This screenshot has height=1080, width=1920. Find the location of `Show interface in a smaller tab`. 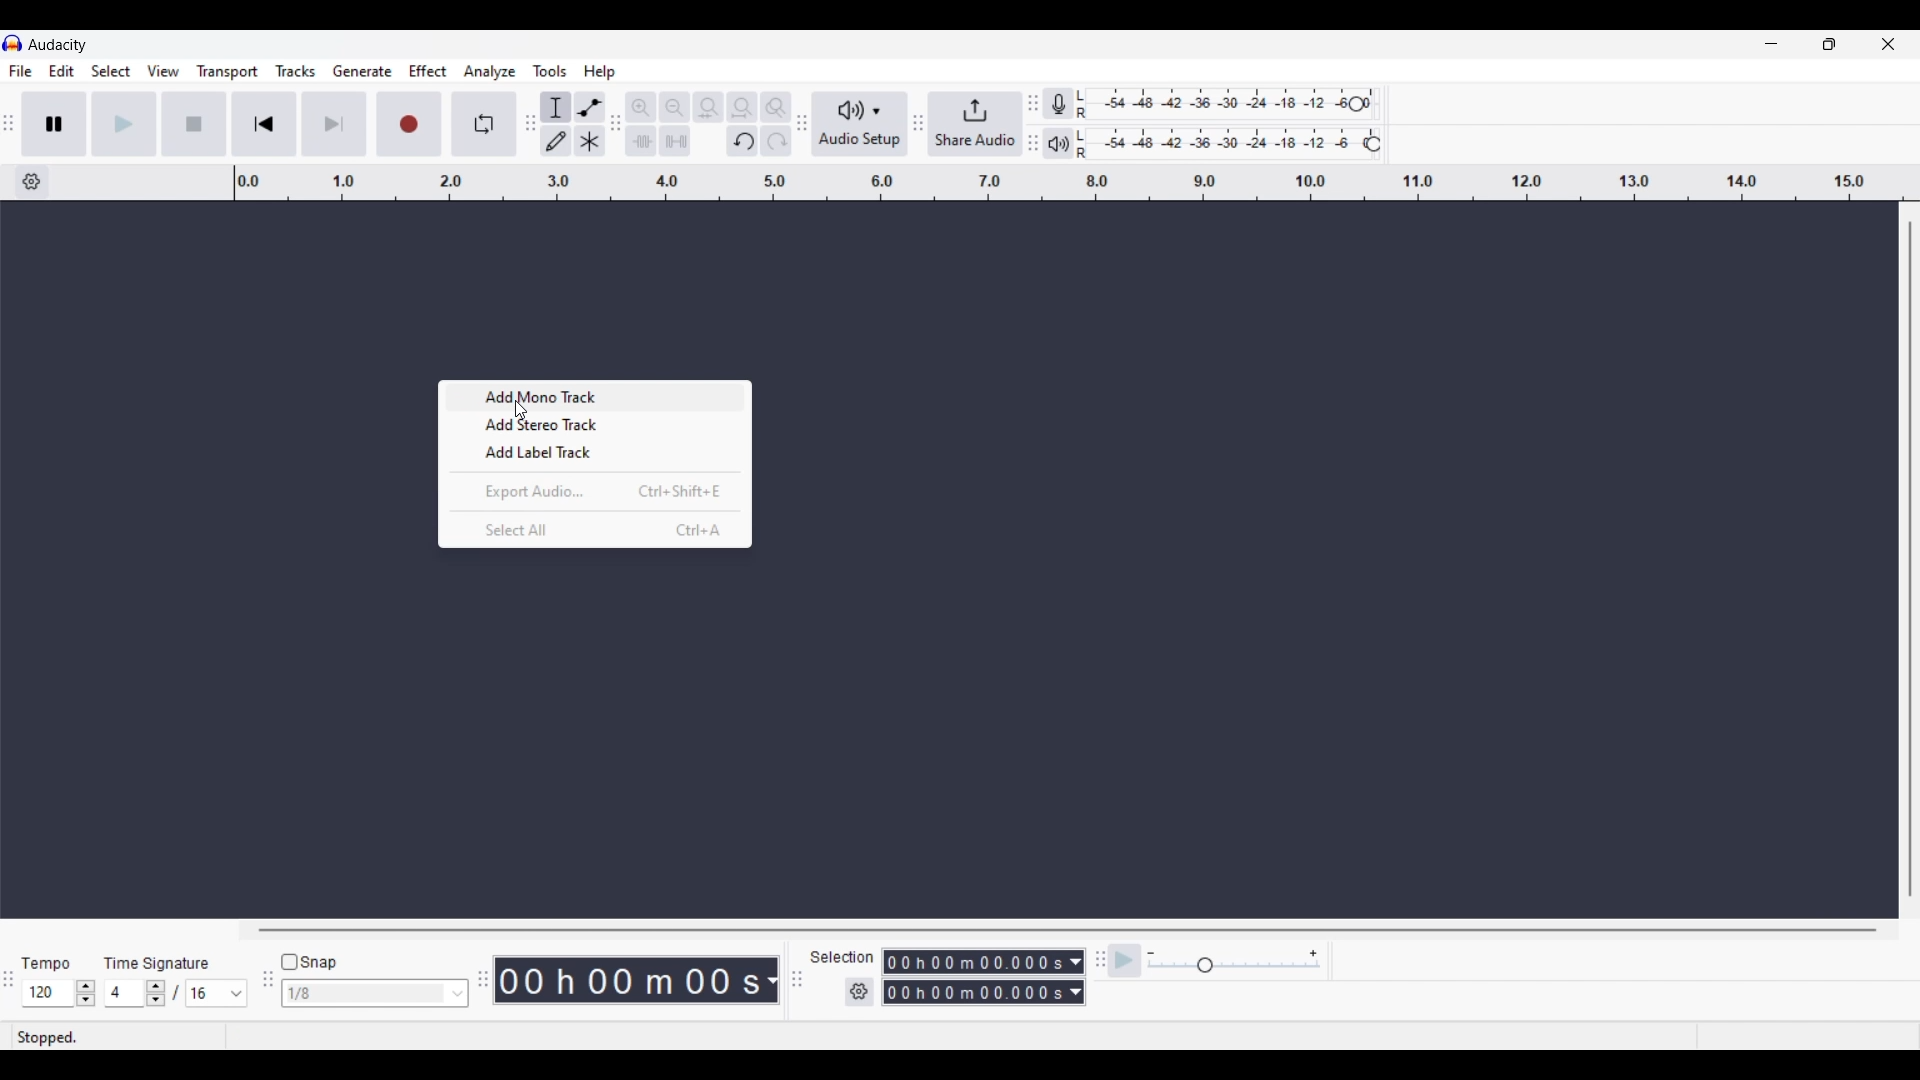

Show interface in a smaller tab is located at coordinates (1829, 44).